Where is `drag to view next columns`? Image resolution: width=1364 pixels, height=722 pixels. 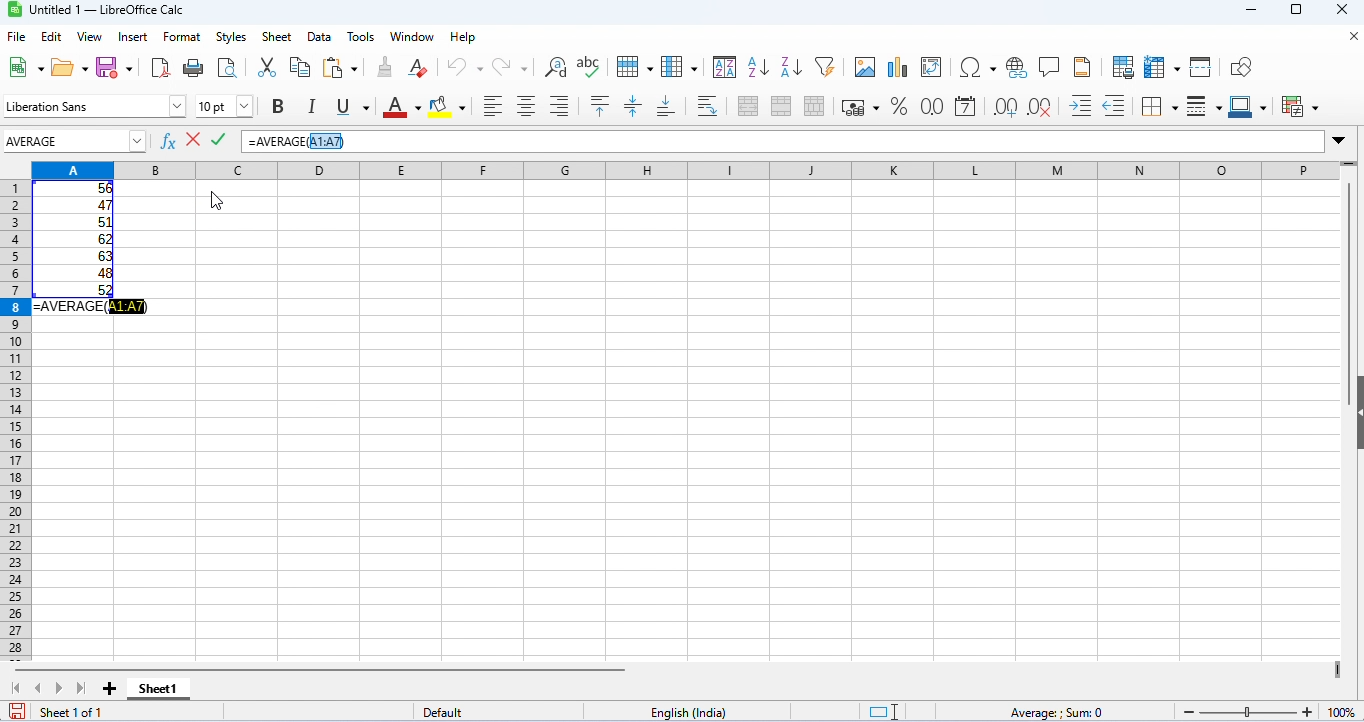 drag to view next columns is located at coordinates (1341, 671).